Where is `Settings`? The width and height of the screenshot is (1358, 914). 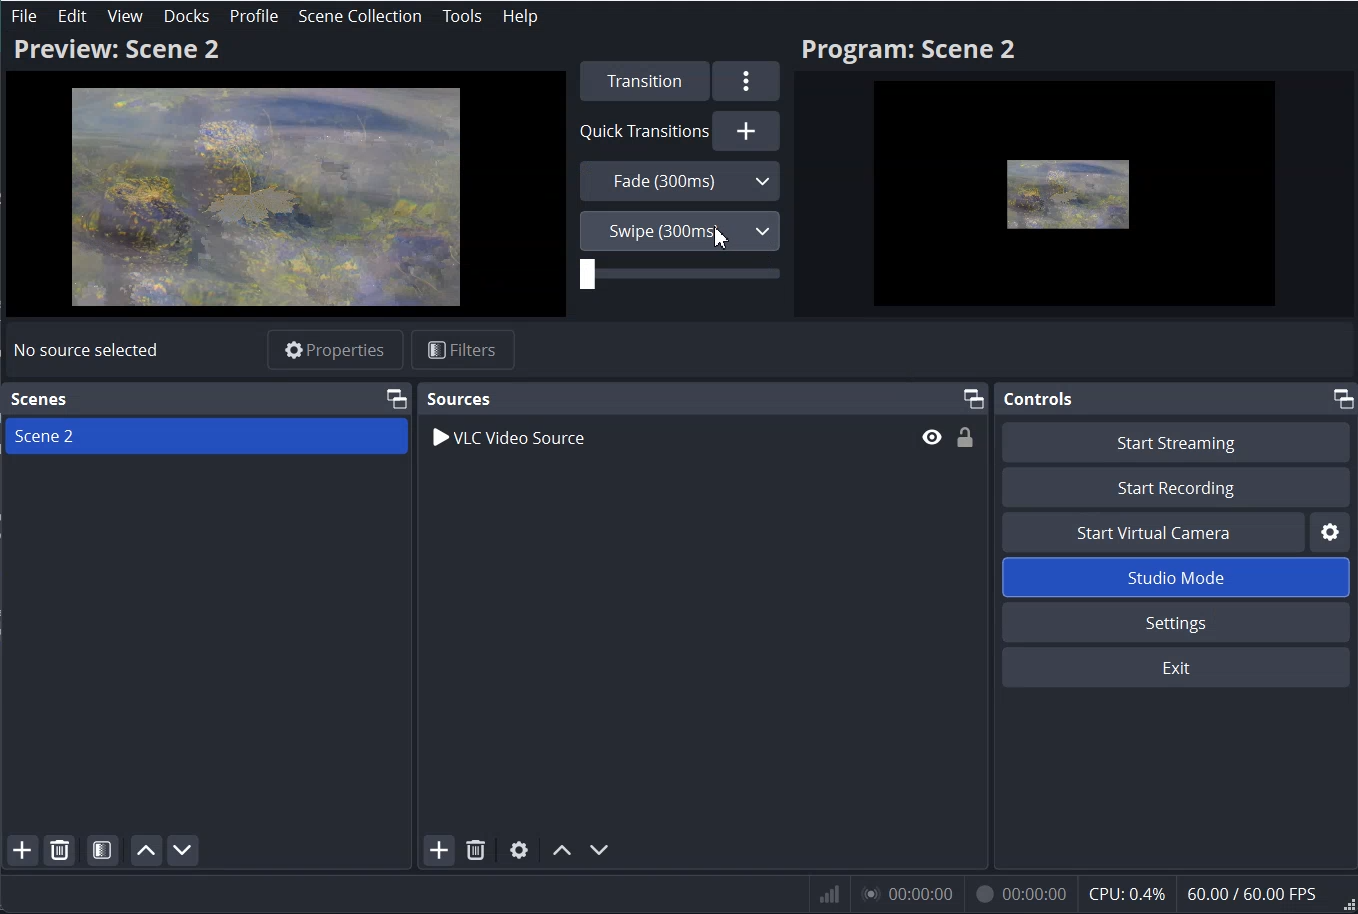
Settings is located at coordinates (1179, 622).